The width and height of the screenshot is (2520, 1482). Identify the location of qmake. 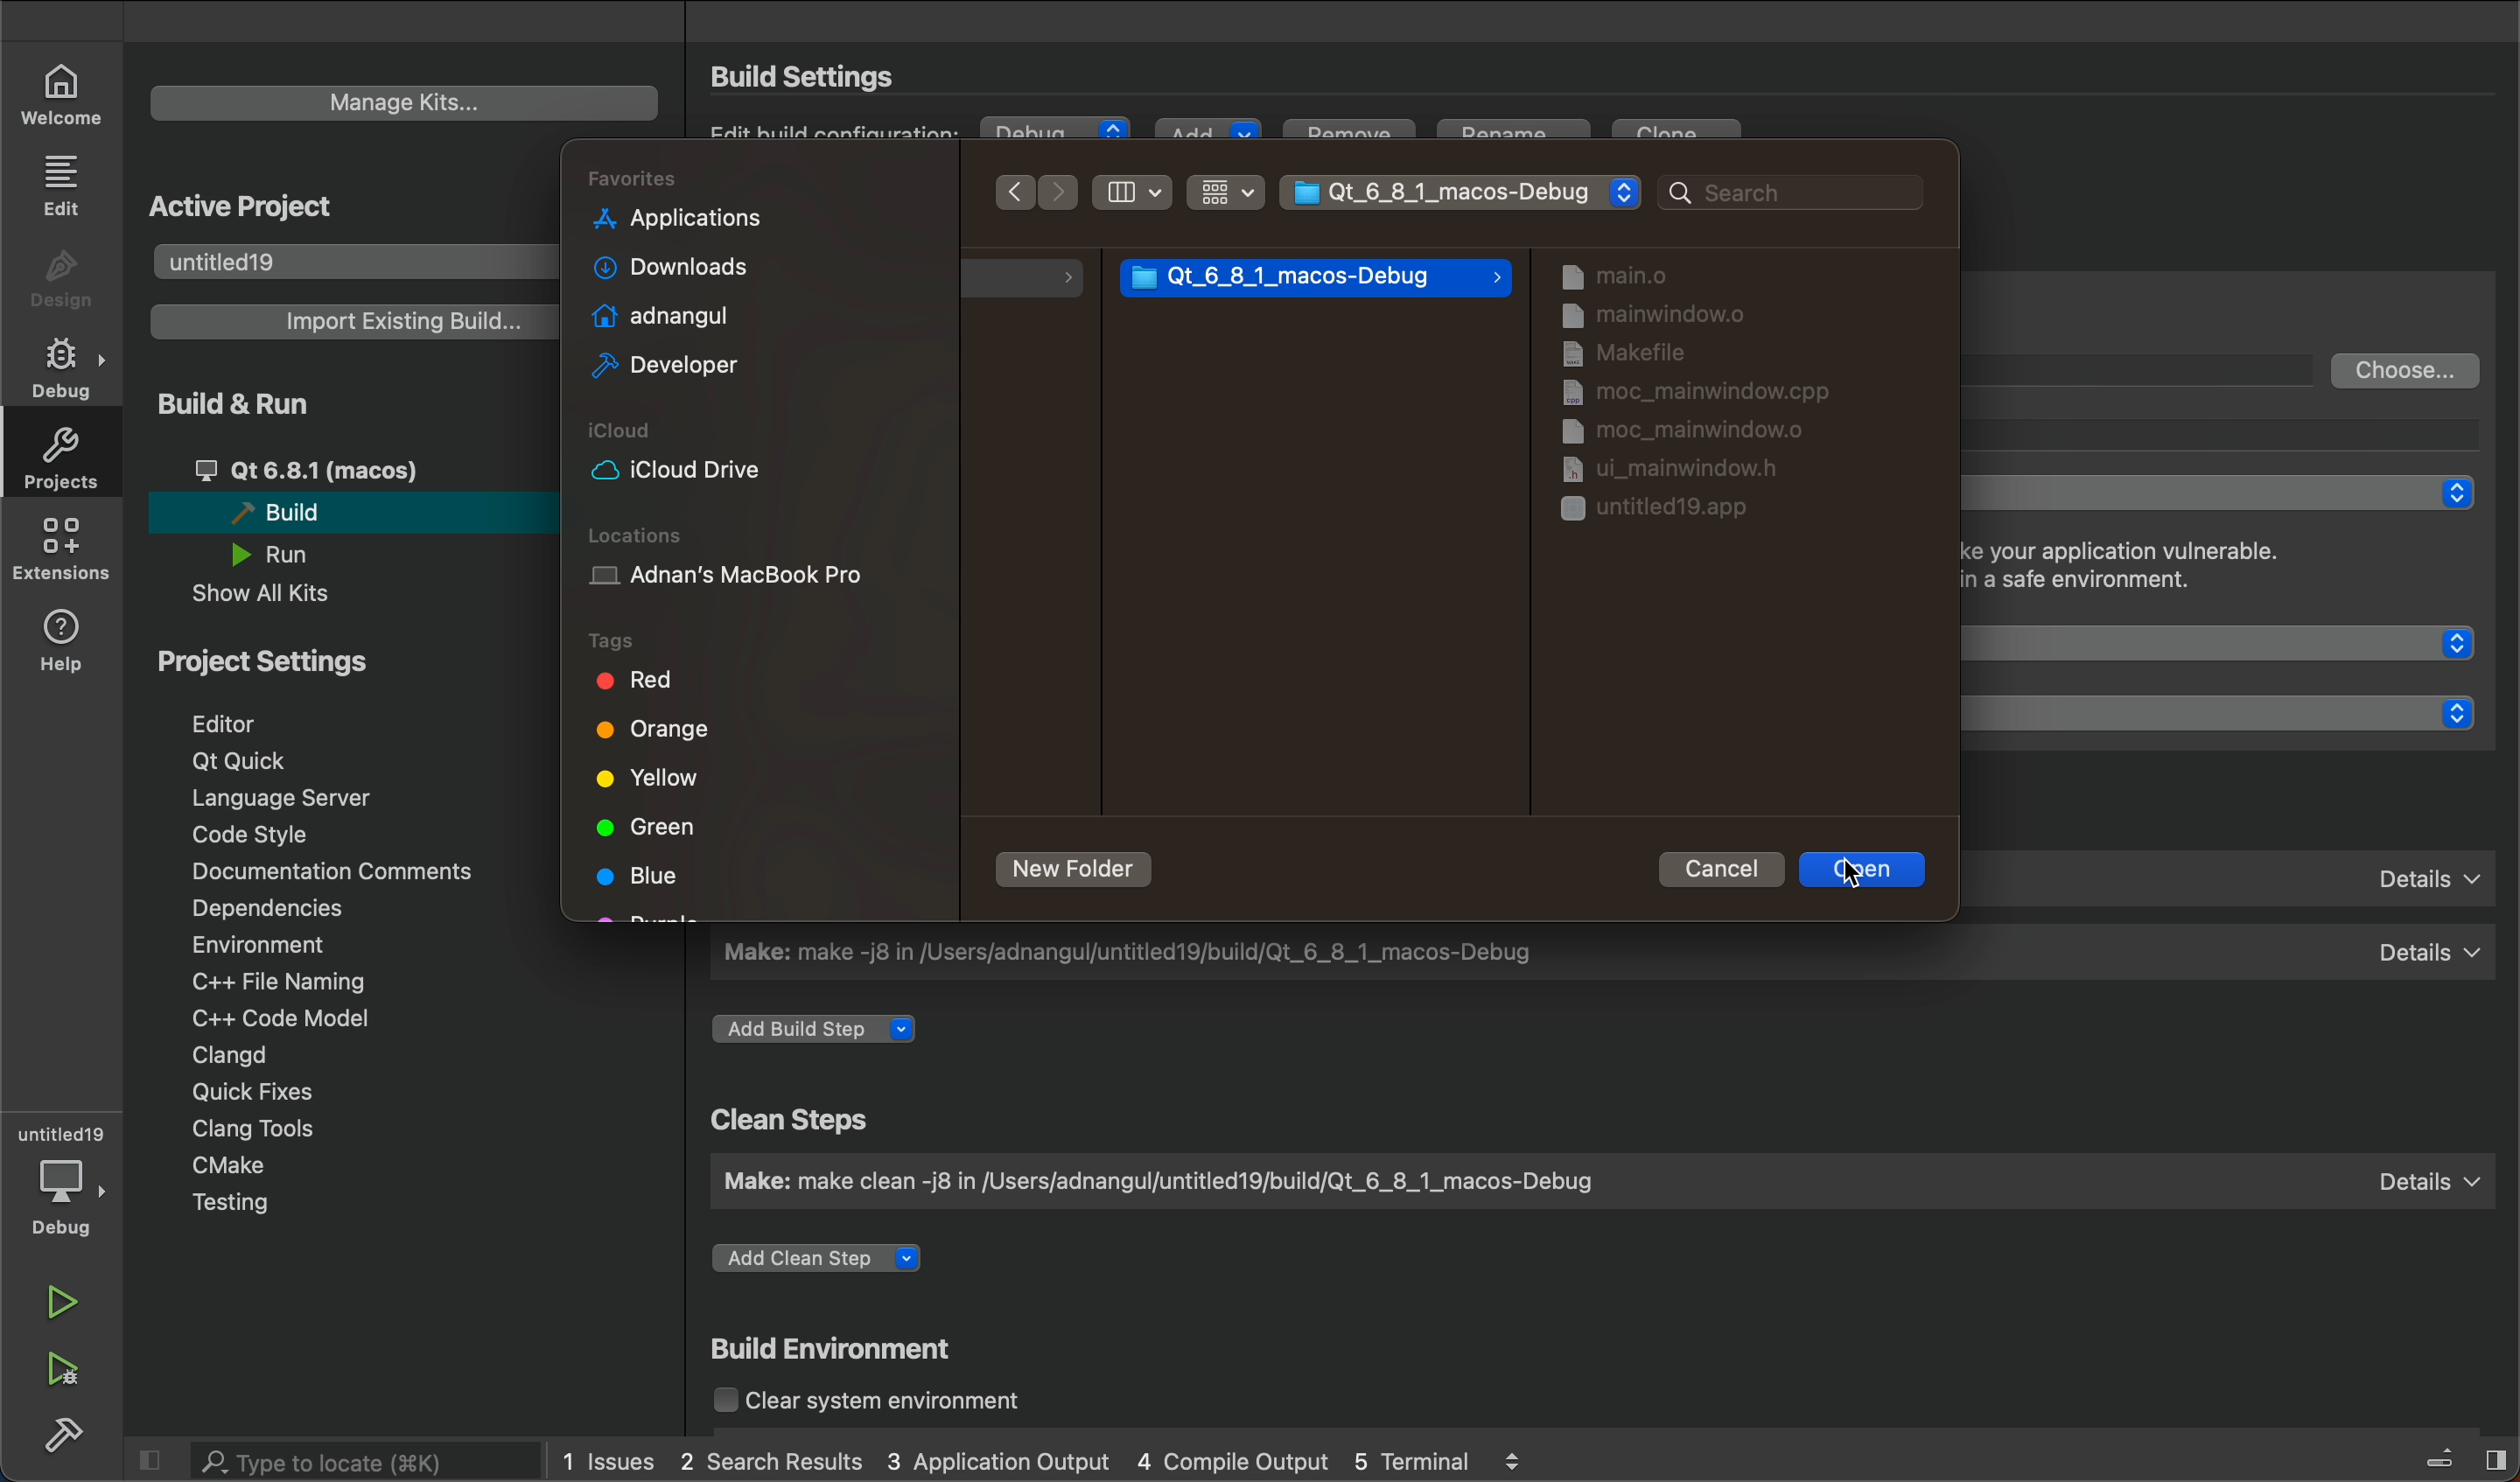
(2240, 874).